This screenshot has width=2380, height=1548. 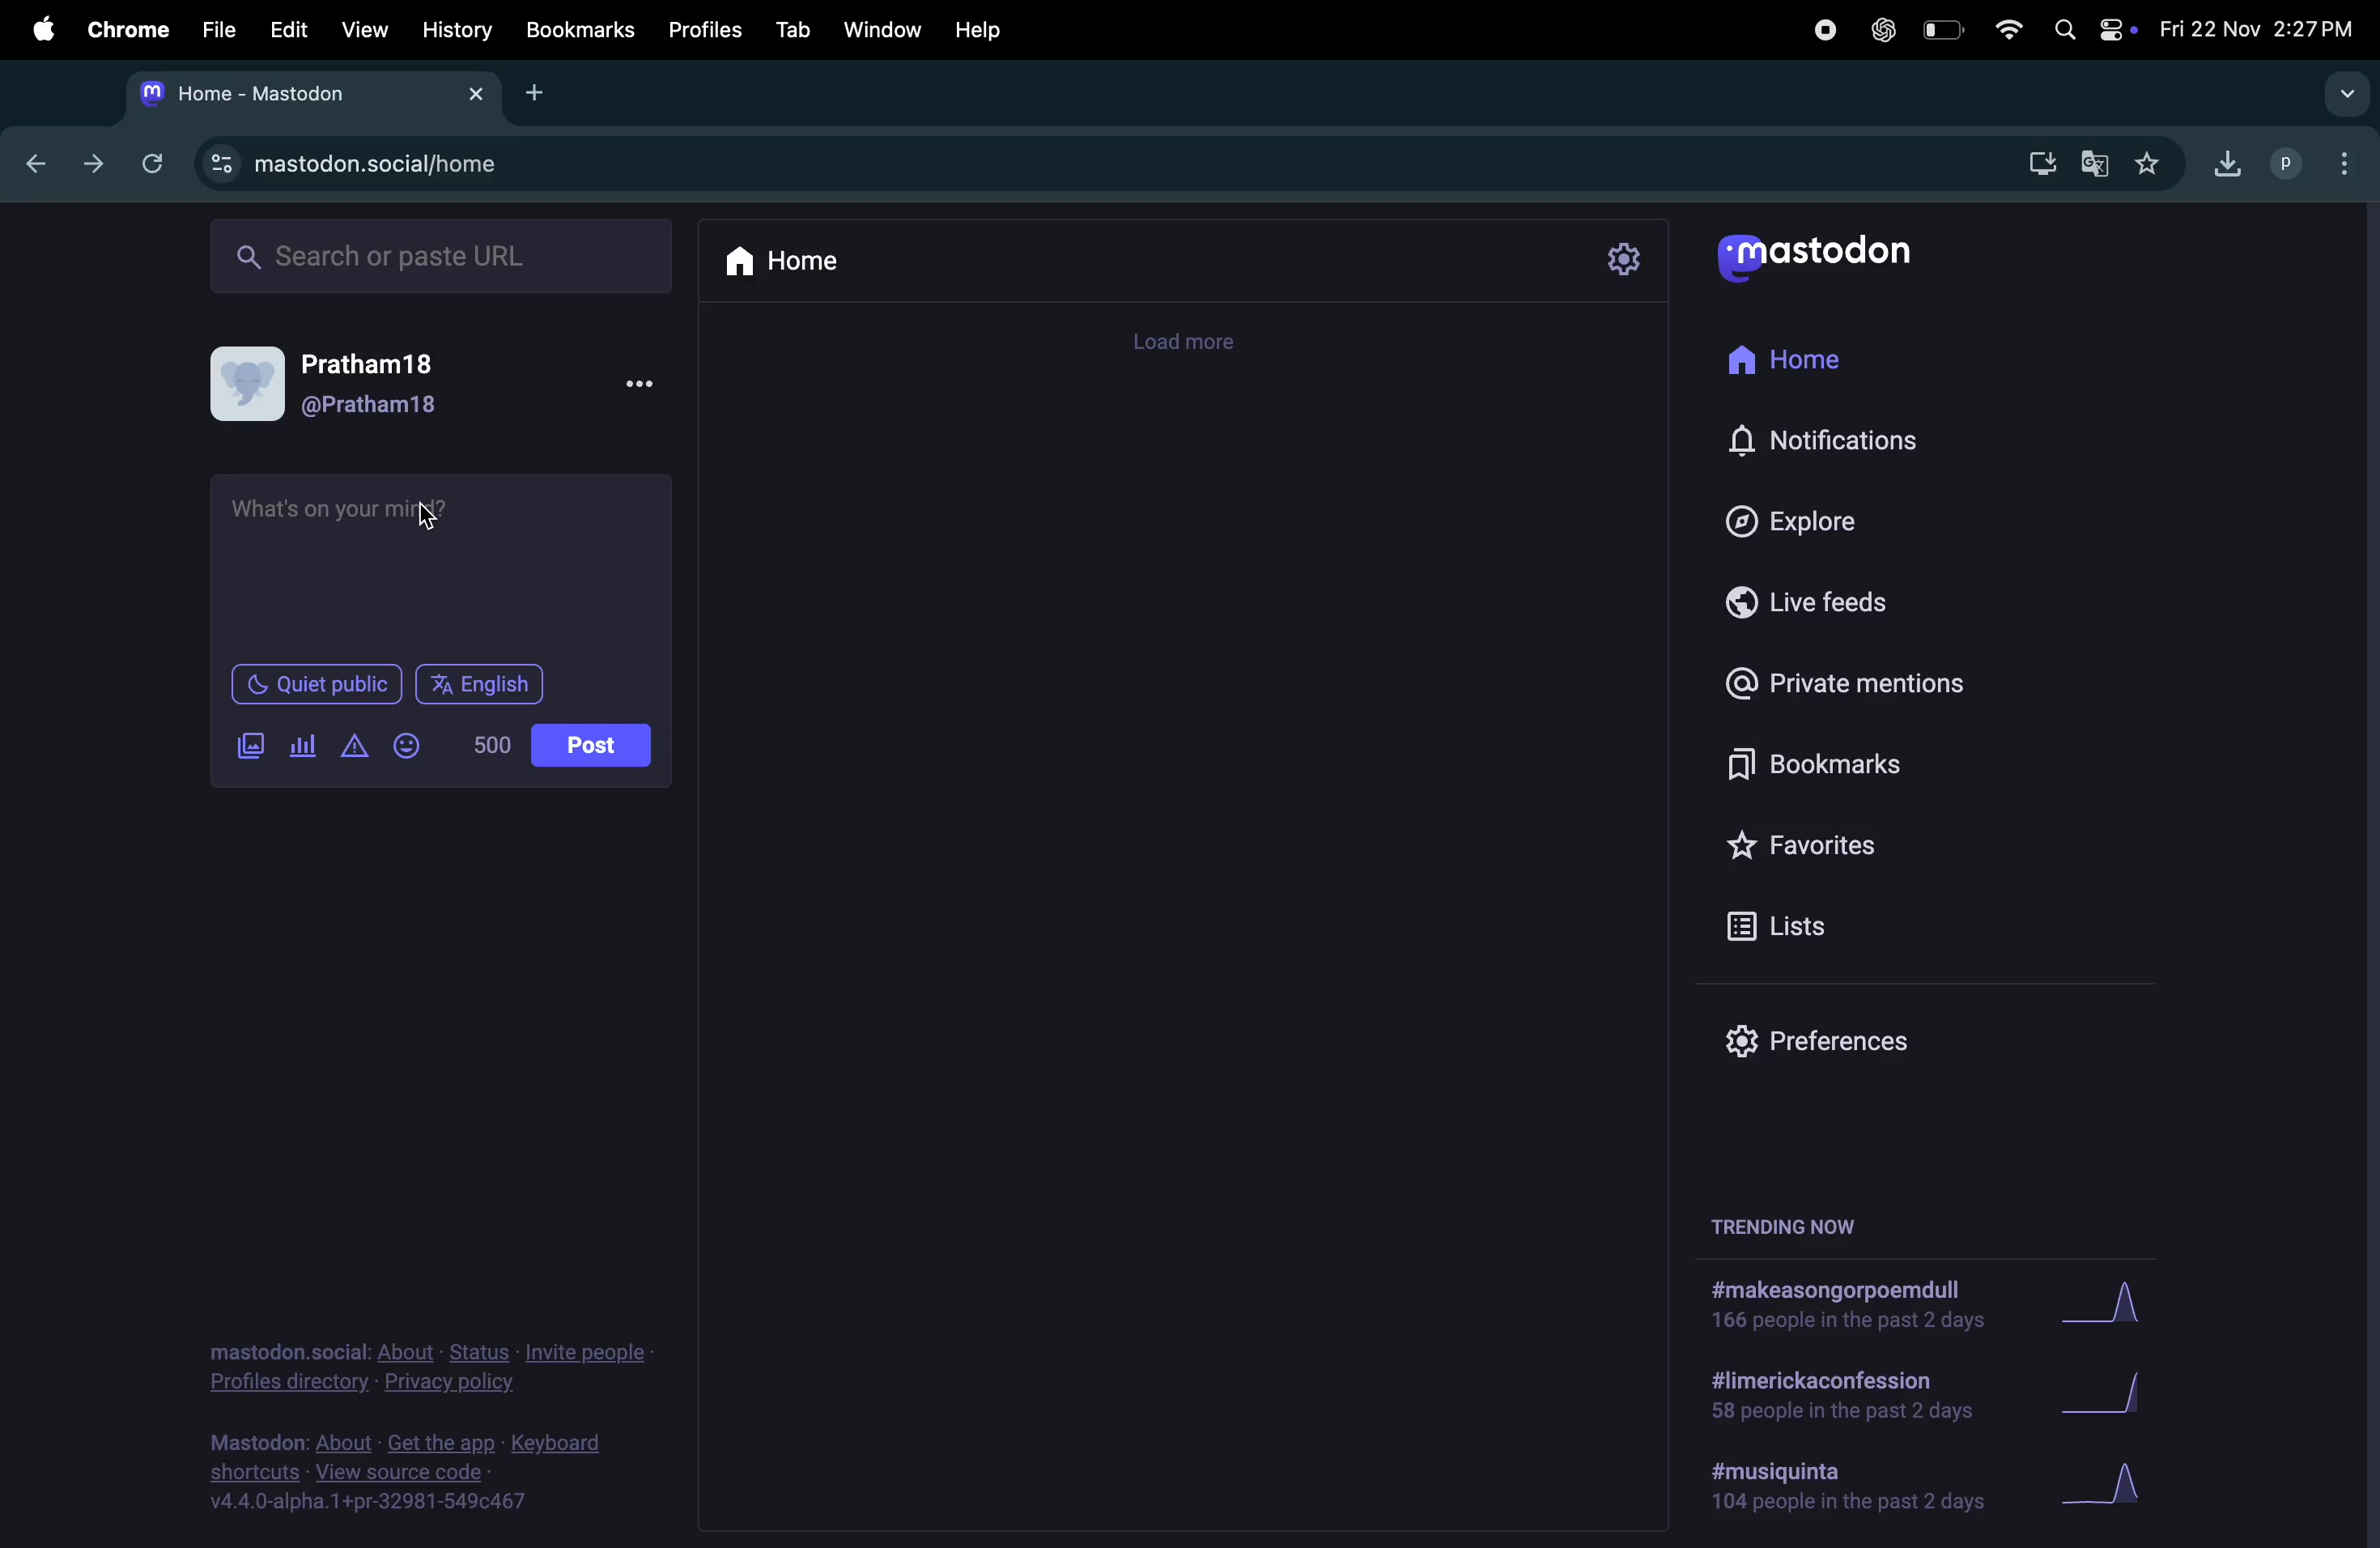 I want to click on options, so click(x=2340, y=159).